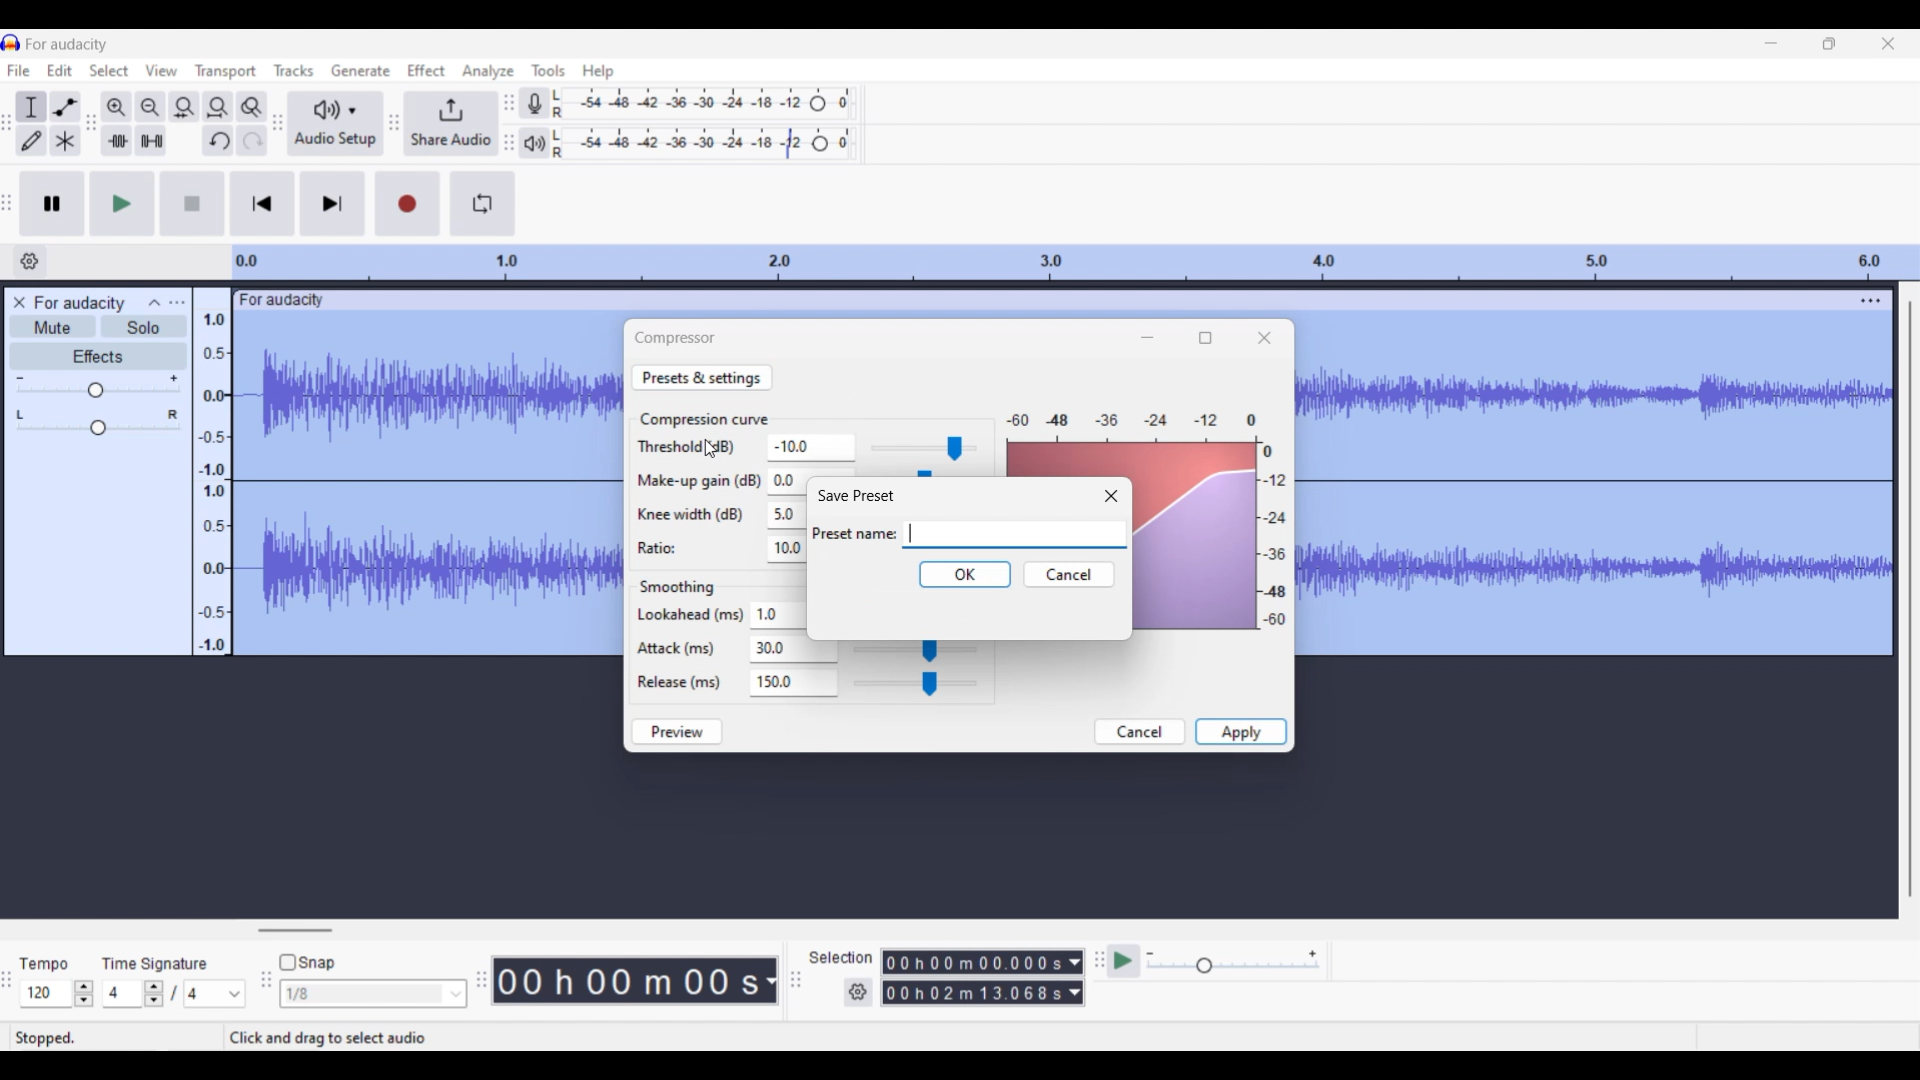 The width and height of the screenshot is (1920, 1080). I want to click on Record/Record new track, so click(407, 204).